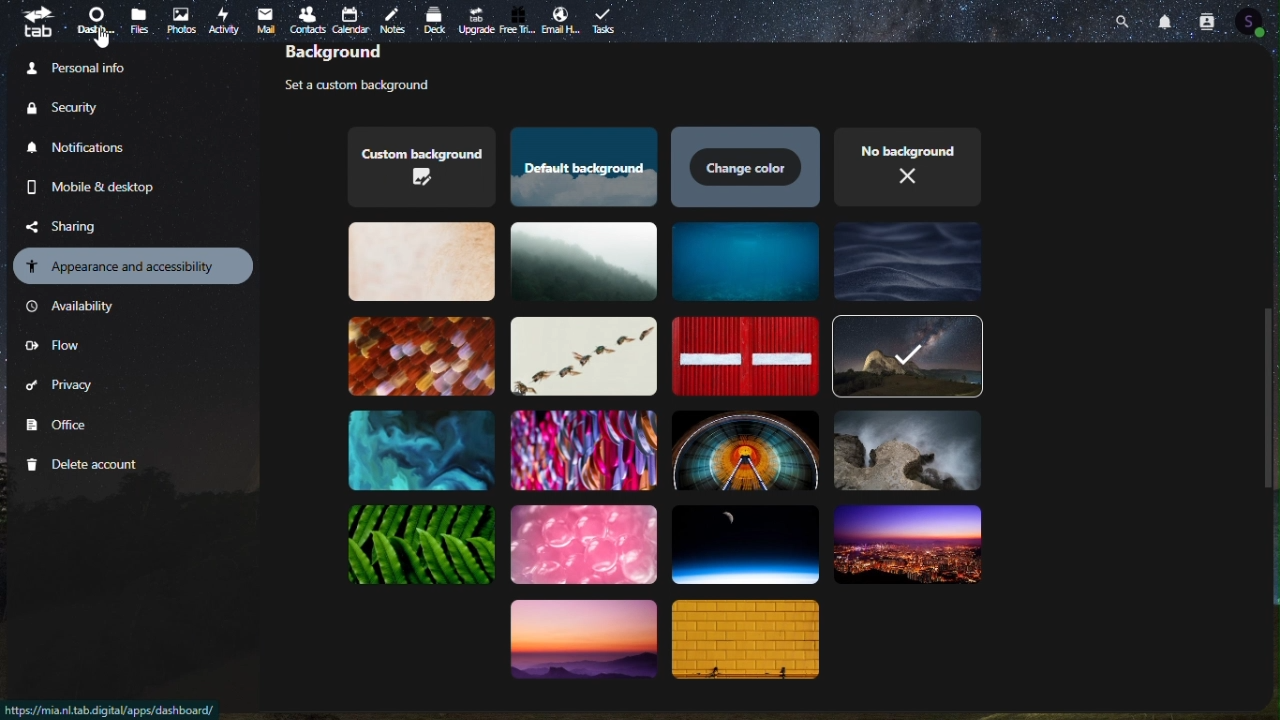  What do you see at coordinates (581, 448) in the screenshot?
I see `Themes` at bounding box center [581, 448].